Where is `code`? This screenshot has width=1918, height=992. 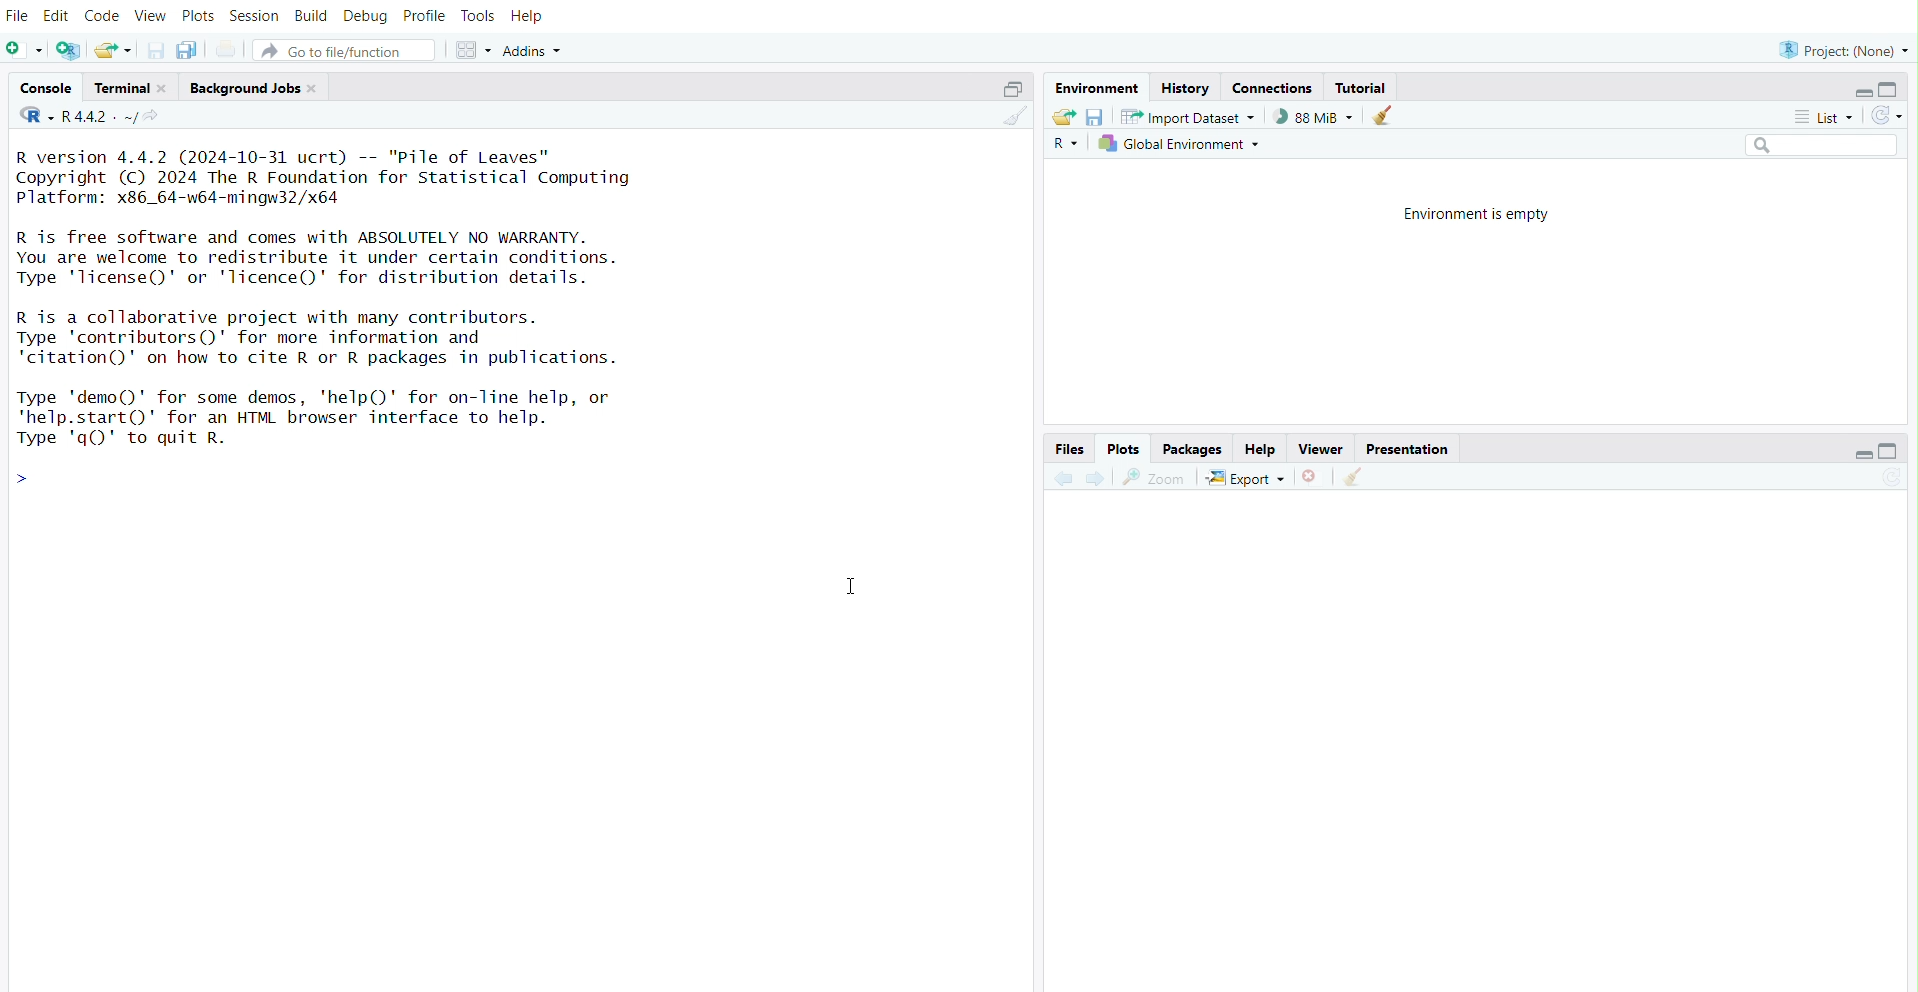 code is located at coordinates (104, 13).